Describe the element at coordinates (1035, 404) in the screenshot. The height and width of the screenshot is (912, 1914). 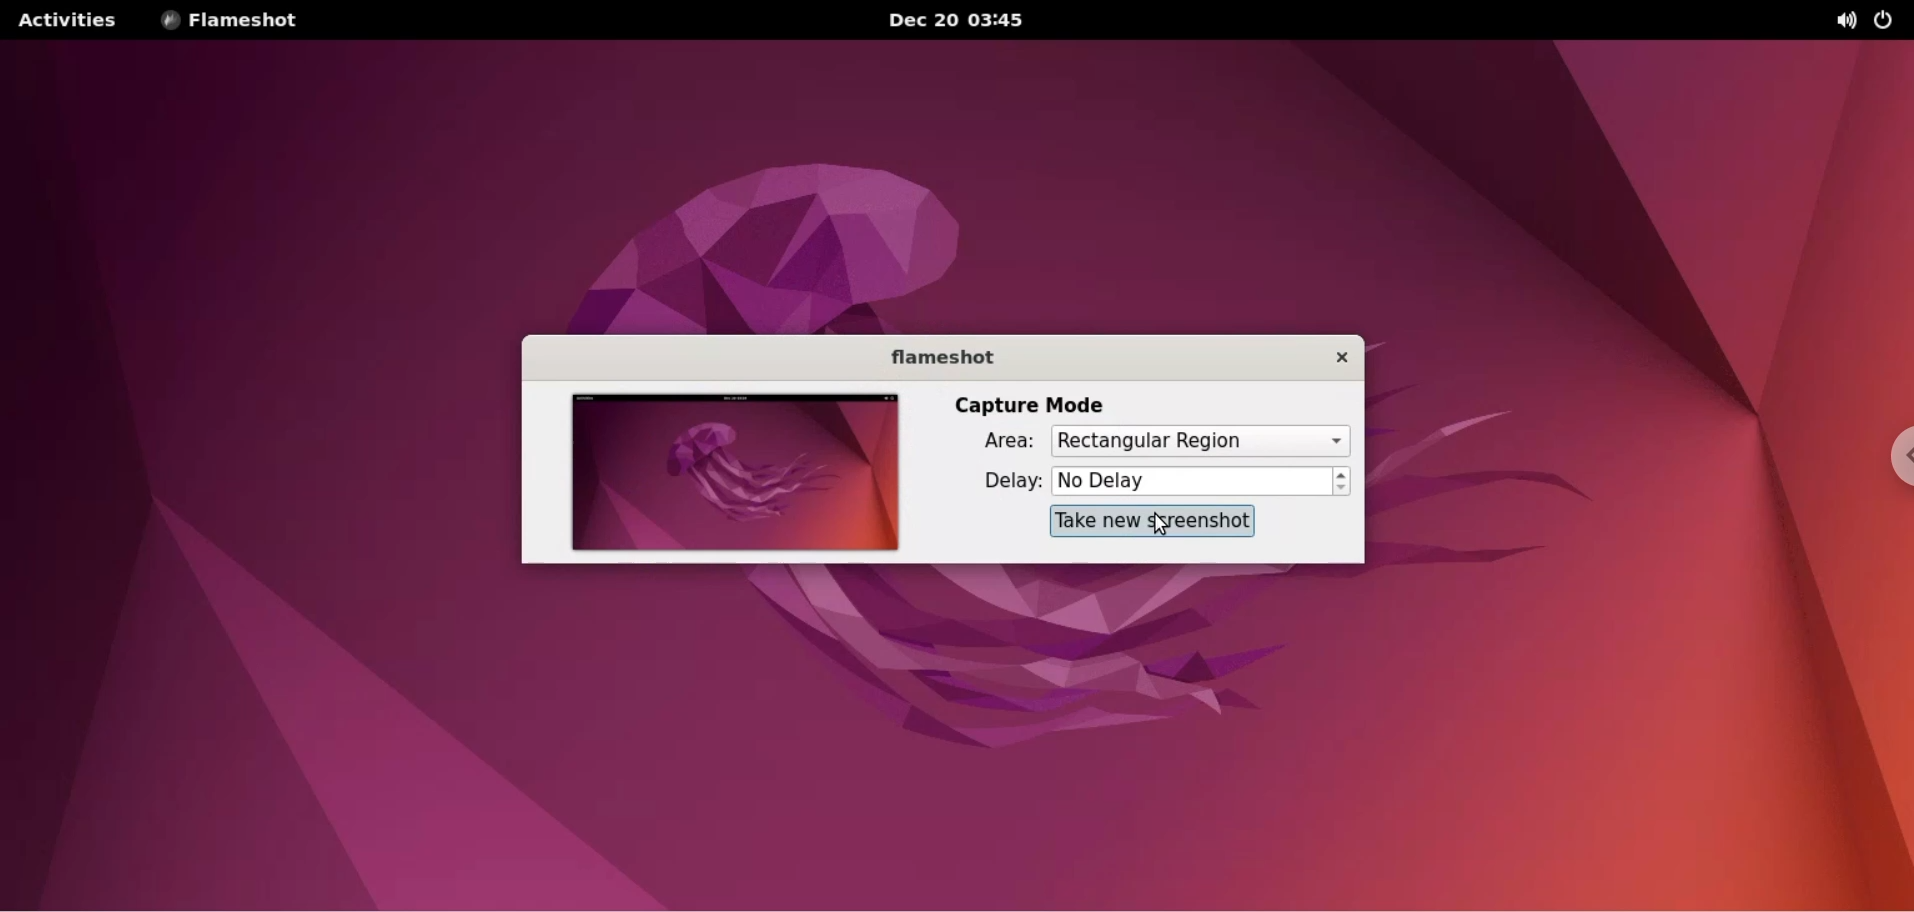
I see `capture mode label` at that location.